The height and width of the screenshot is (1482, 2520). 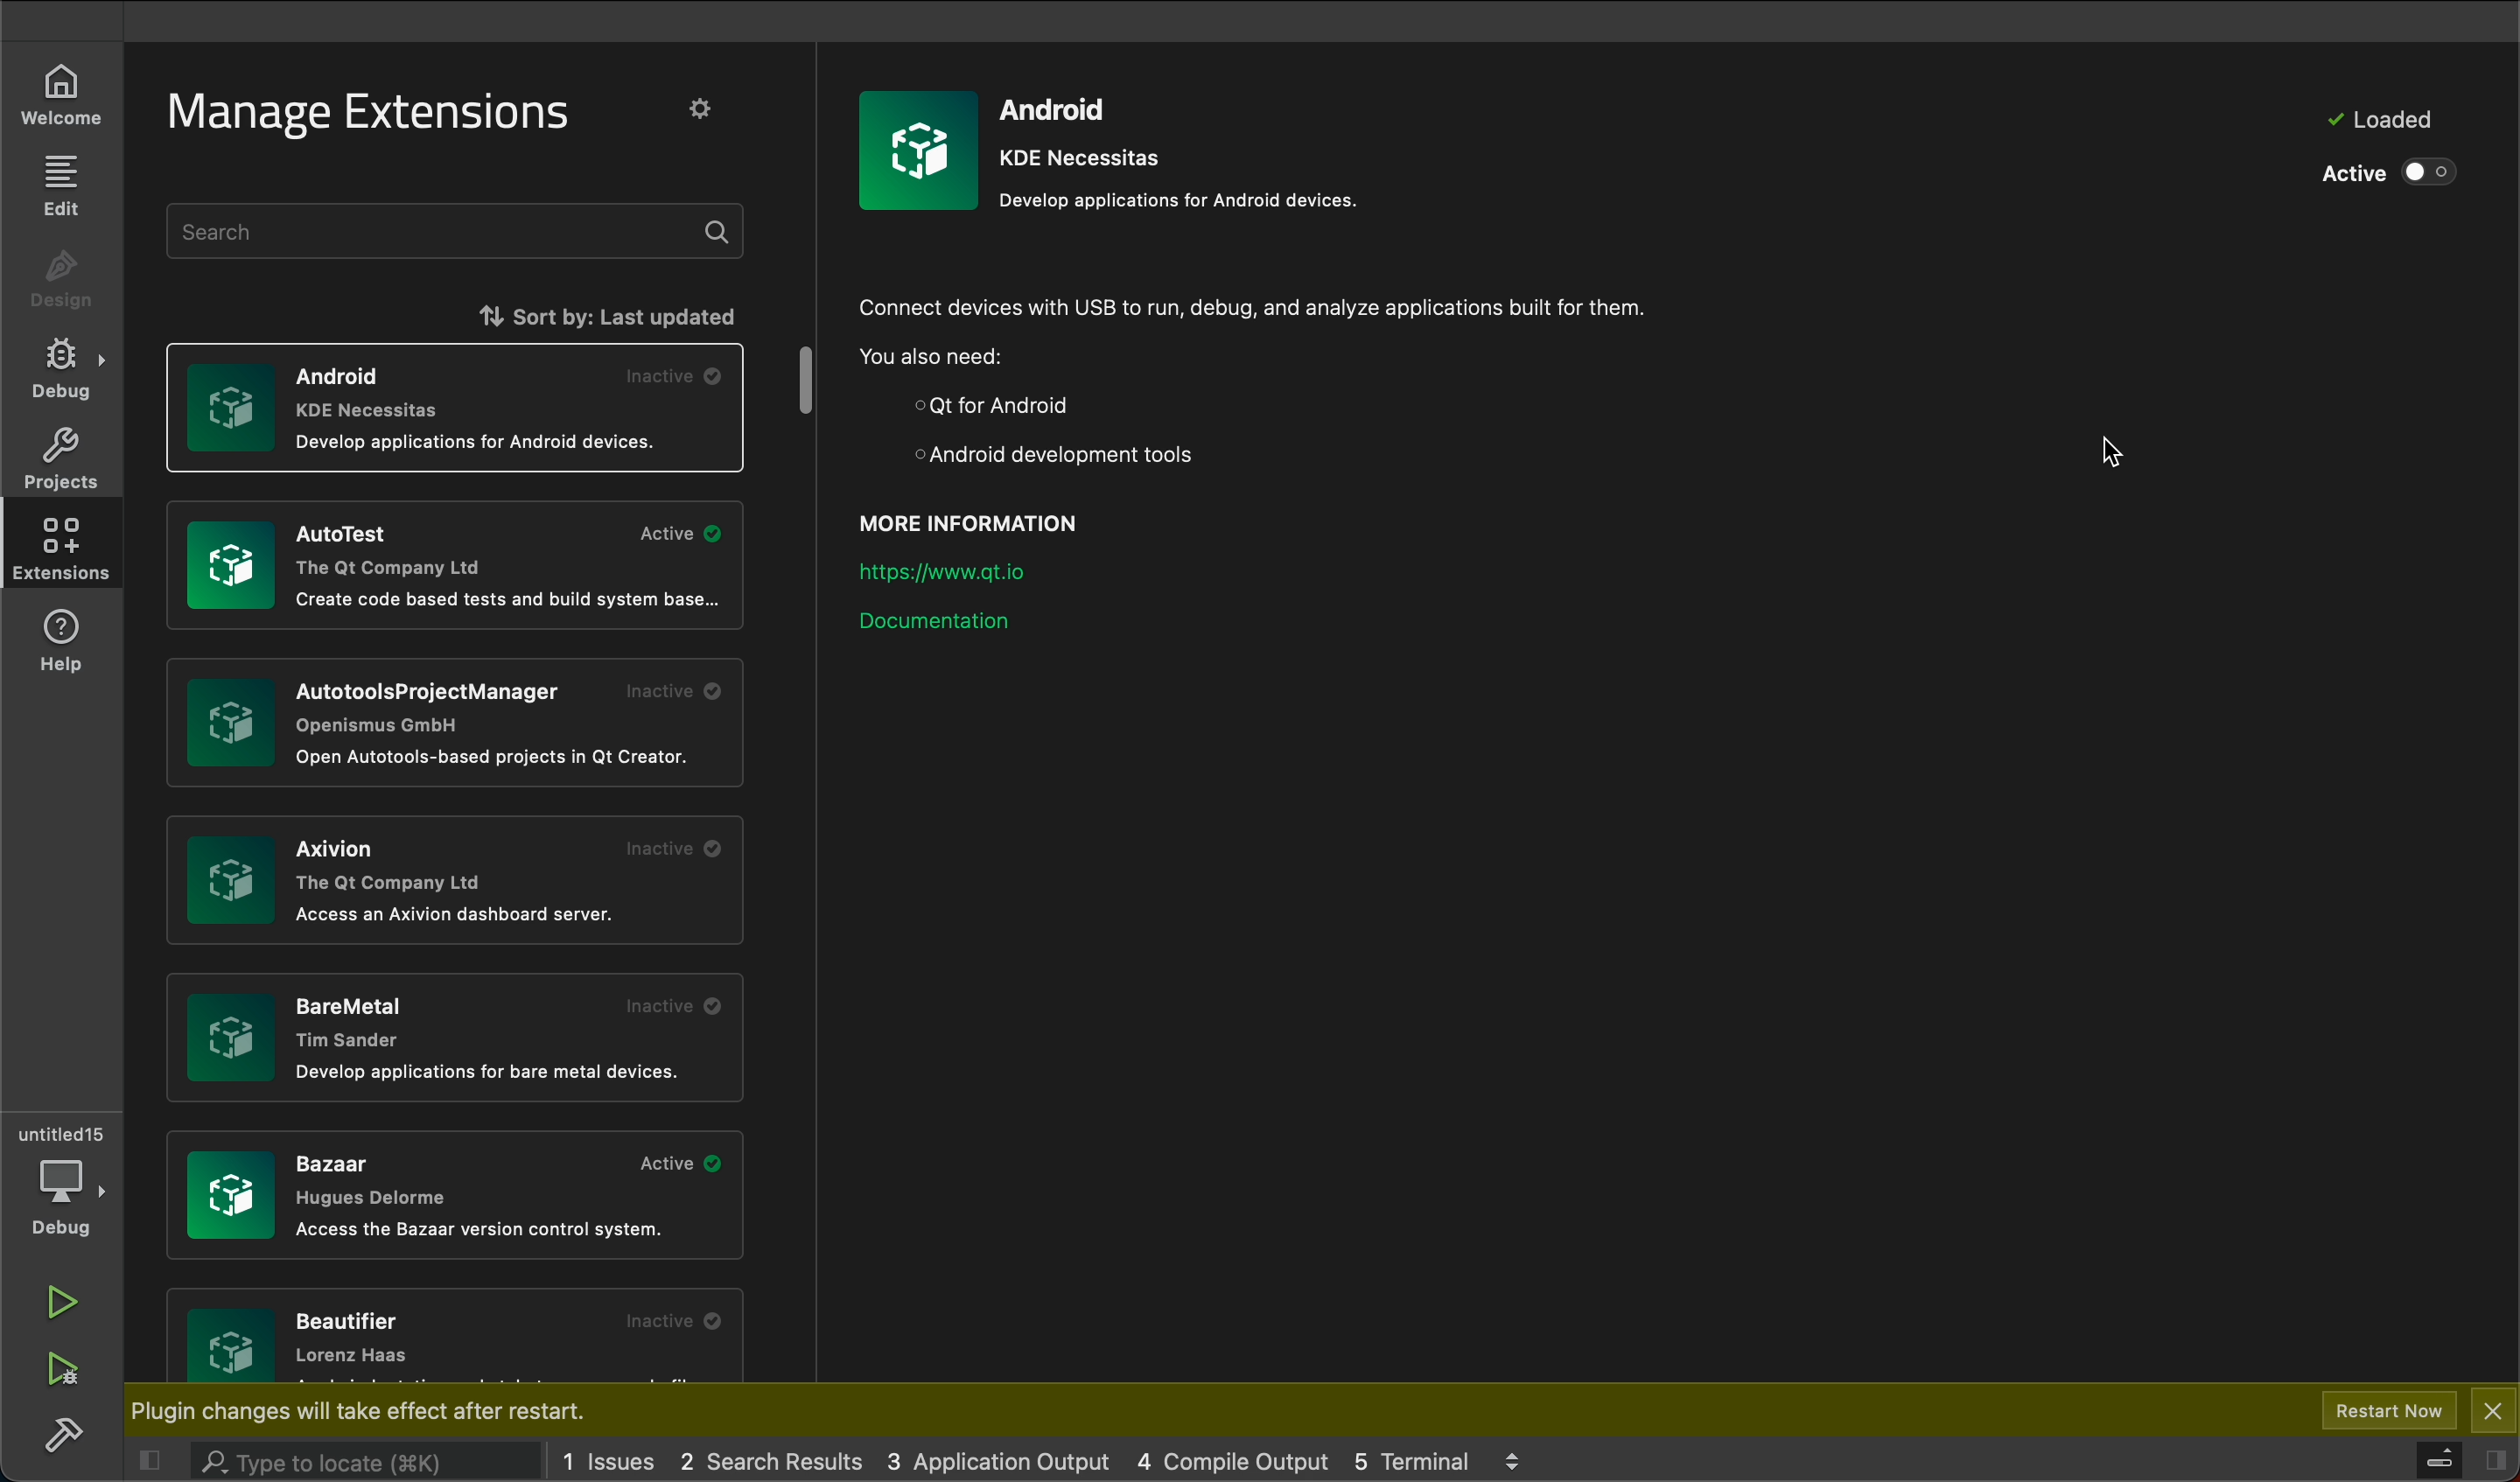 What do you see at coordinates (2439, 1456) in the screenshot?
I see `control panel` at bounding box center [2439, 1456].